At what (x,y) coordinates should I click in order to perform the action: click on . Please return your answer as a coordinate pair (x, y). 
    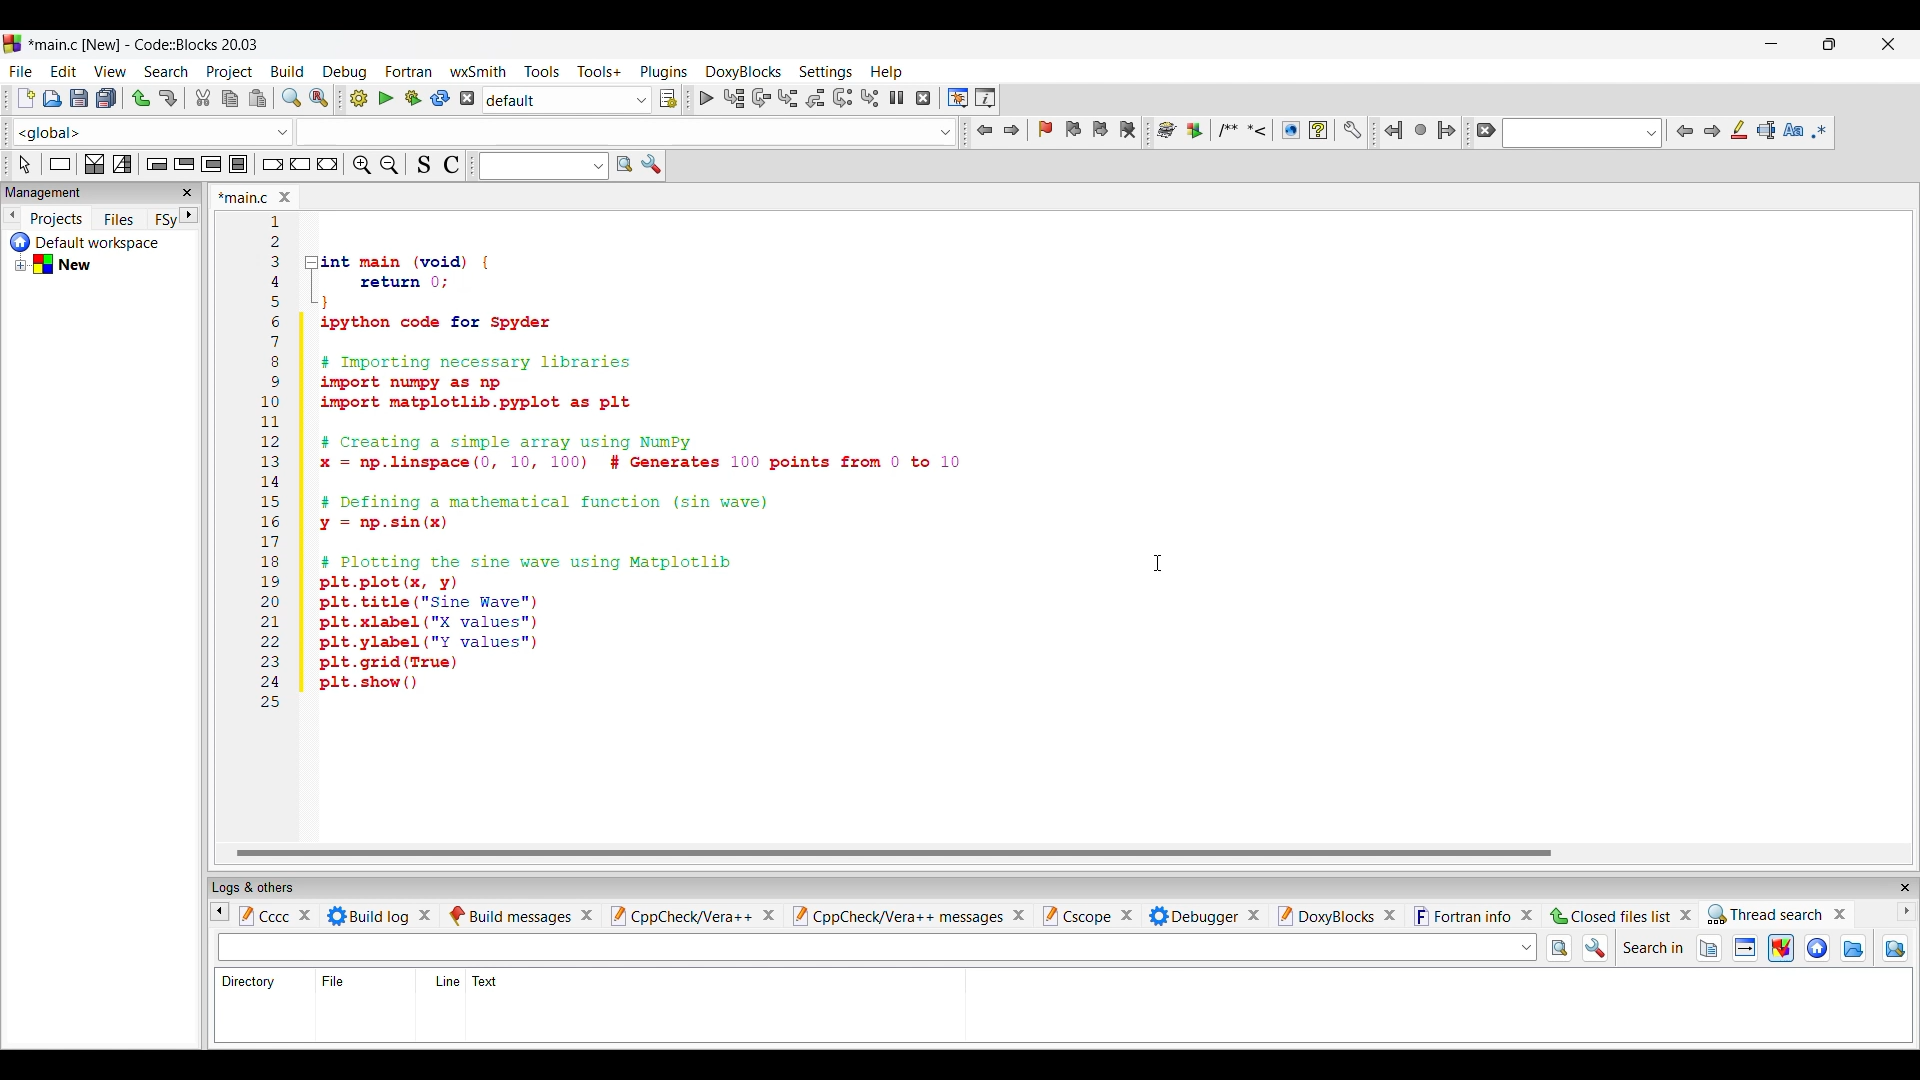
    Looking at the image, I should click on (248, 980).